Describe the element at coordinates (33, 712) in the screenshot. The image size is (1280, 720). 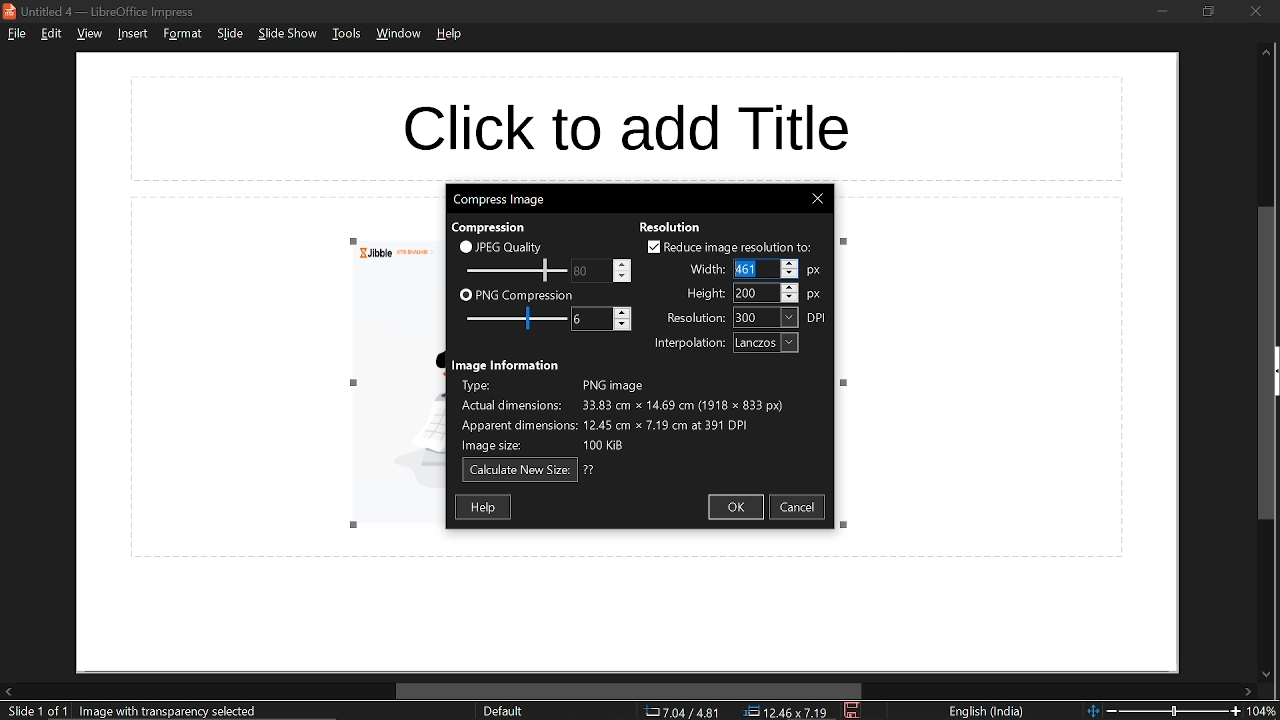
I see `current slide` at that location.